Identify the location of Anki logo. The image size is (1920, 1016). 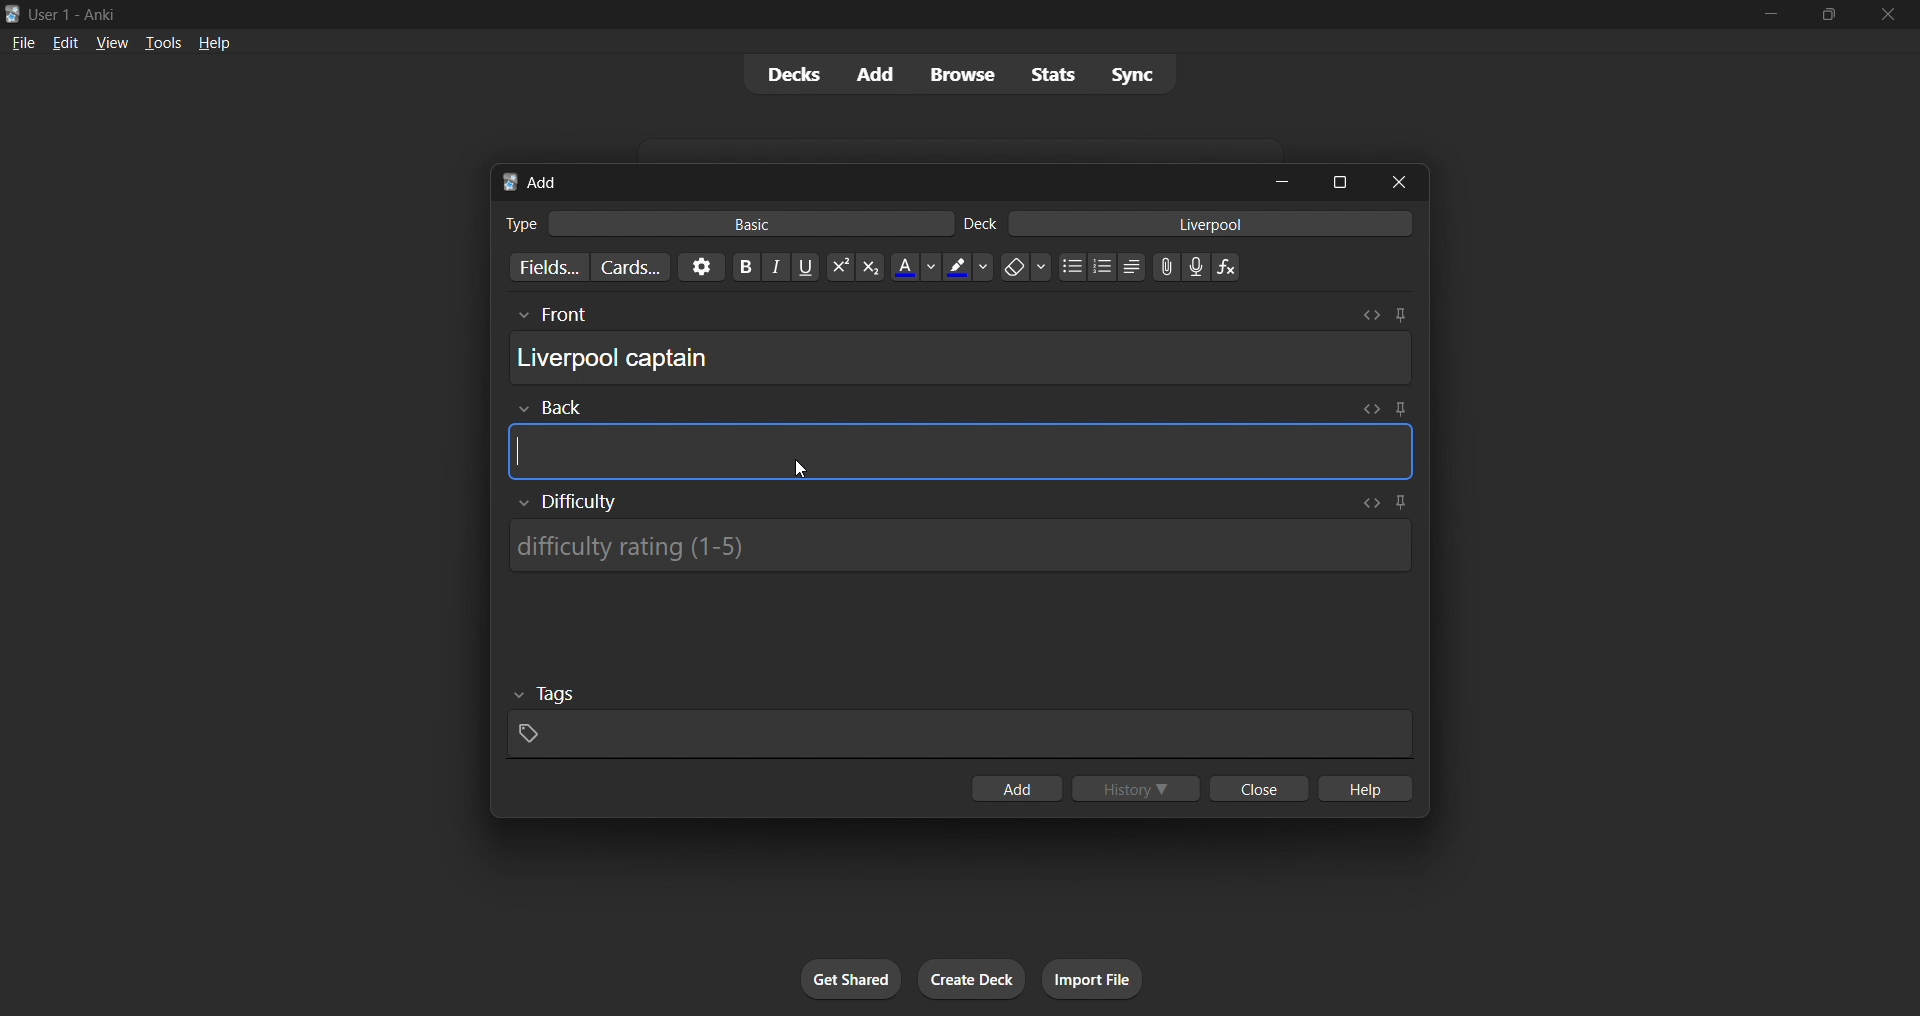
(510, 182).